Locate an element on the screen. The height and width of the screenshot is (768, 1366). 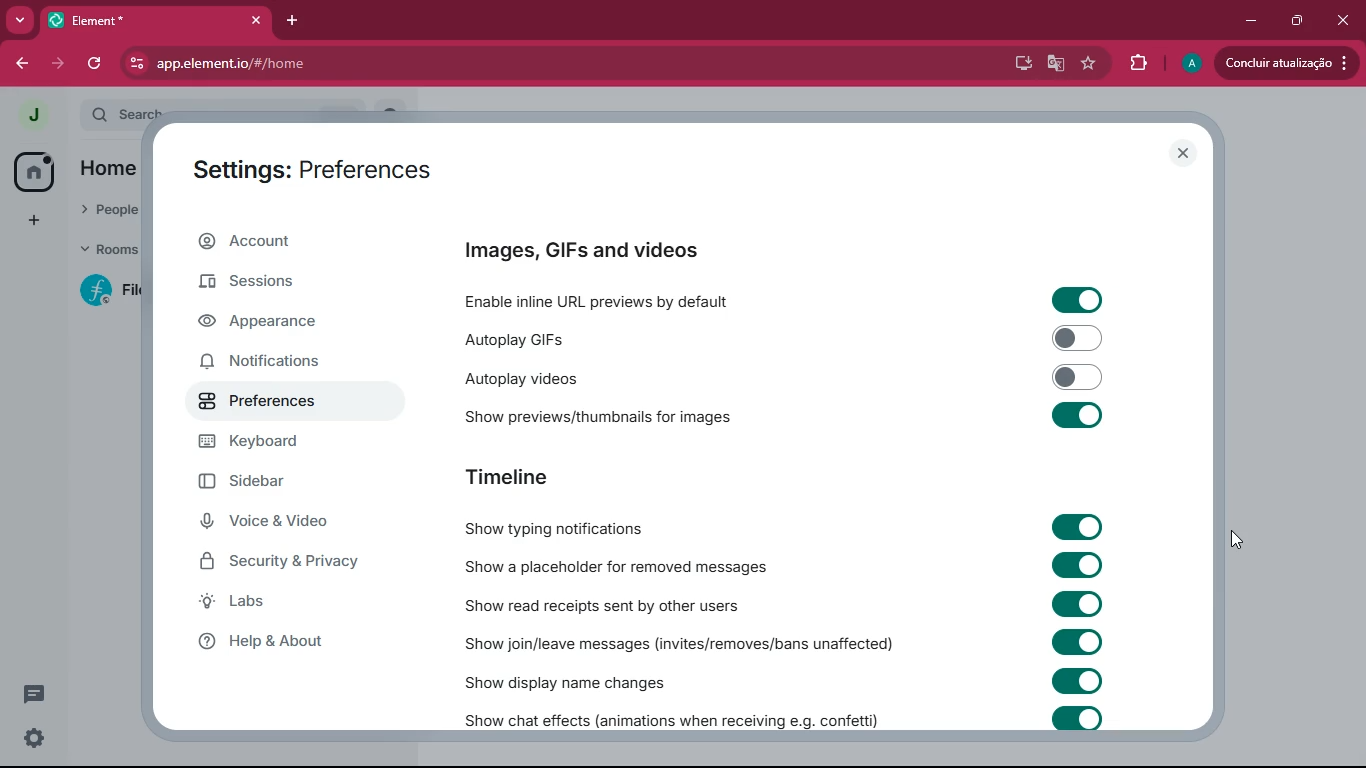
toggle on/off is located at coordinates (1077, 603).